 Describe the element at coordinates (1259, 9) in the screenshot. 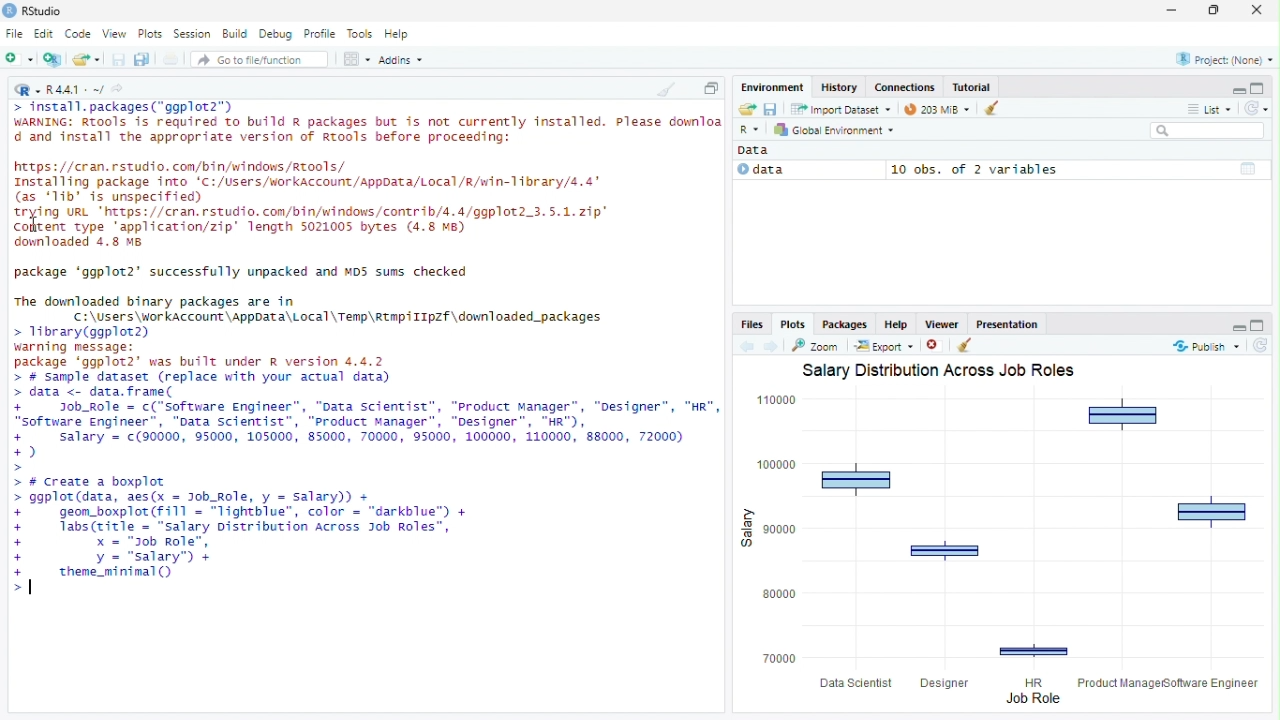

I see `Close` at that location.